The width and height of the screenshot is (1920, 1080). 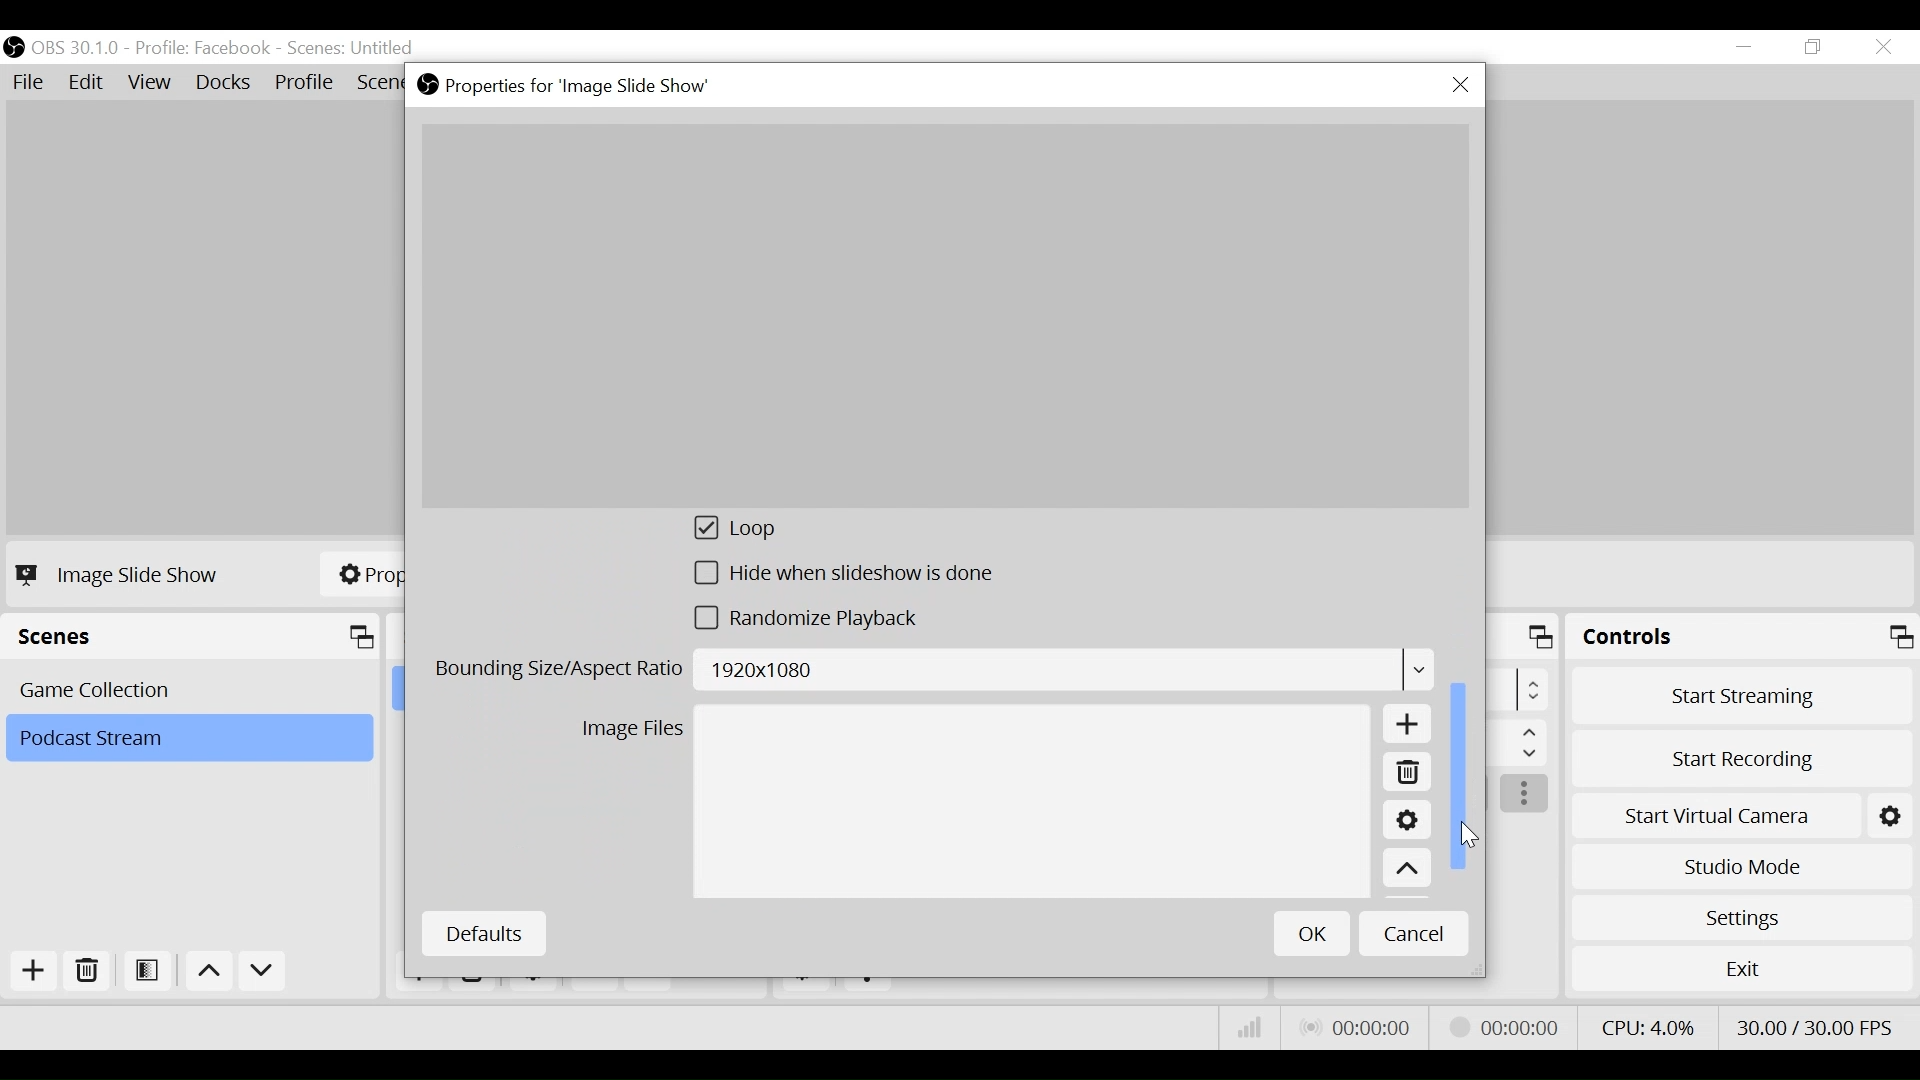 What do you see at coordinates (196, 637) in the screenshot?
I see `Scenes` at bounding box center [196, 637].